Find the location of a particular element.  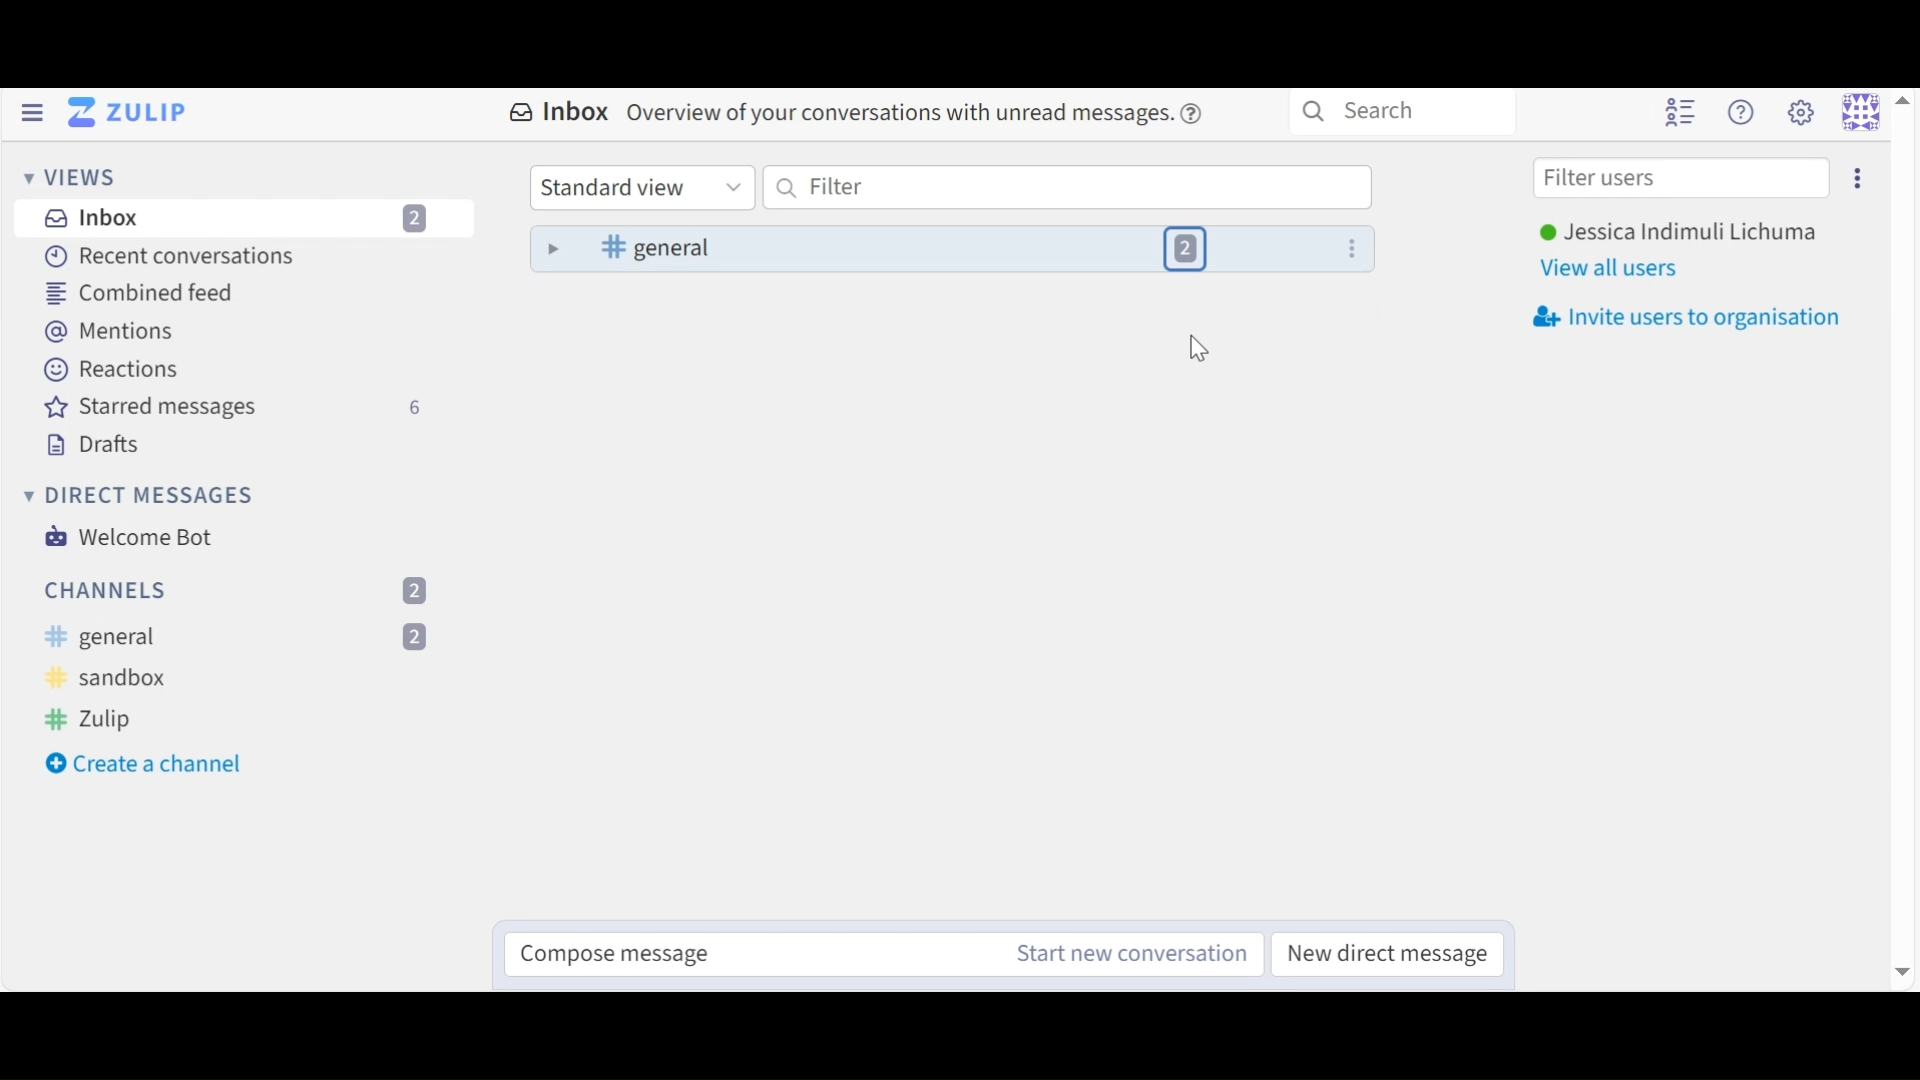

View all users is located at coordinates (1622, 266).